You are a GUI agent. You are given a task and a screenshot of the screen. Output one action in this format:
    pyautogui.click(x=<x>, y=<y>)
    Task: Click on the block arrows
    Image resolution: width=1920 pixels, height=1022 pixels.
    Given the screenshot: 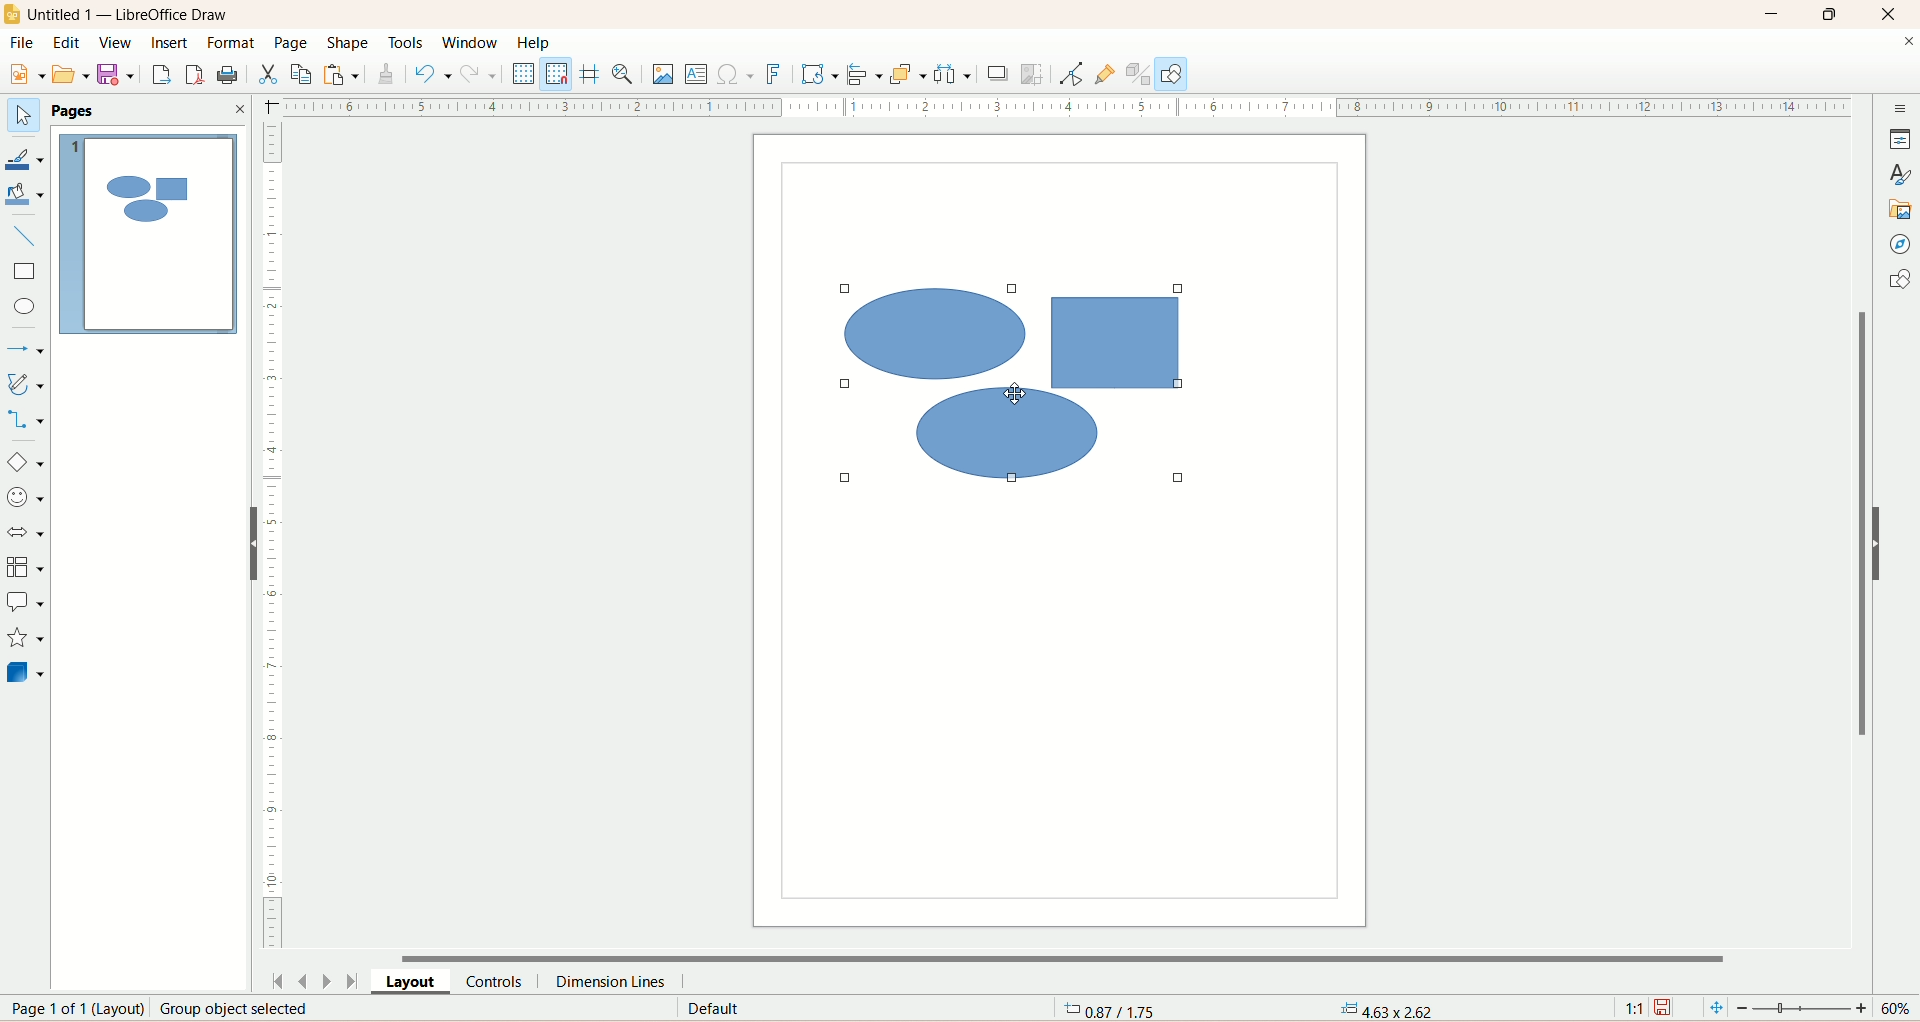 What is the action you would take?
    pyautogui.click(x=27, y=534)
    